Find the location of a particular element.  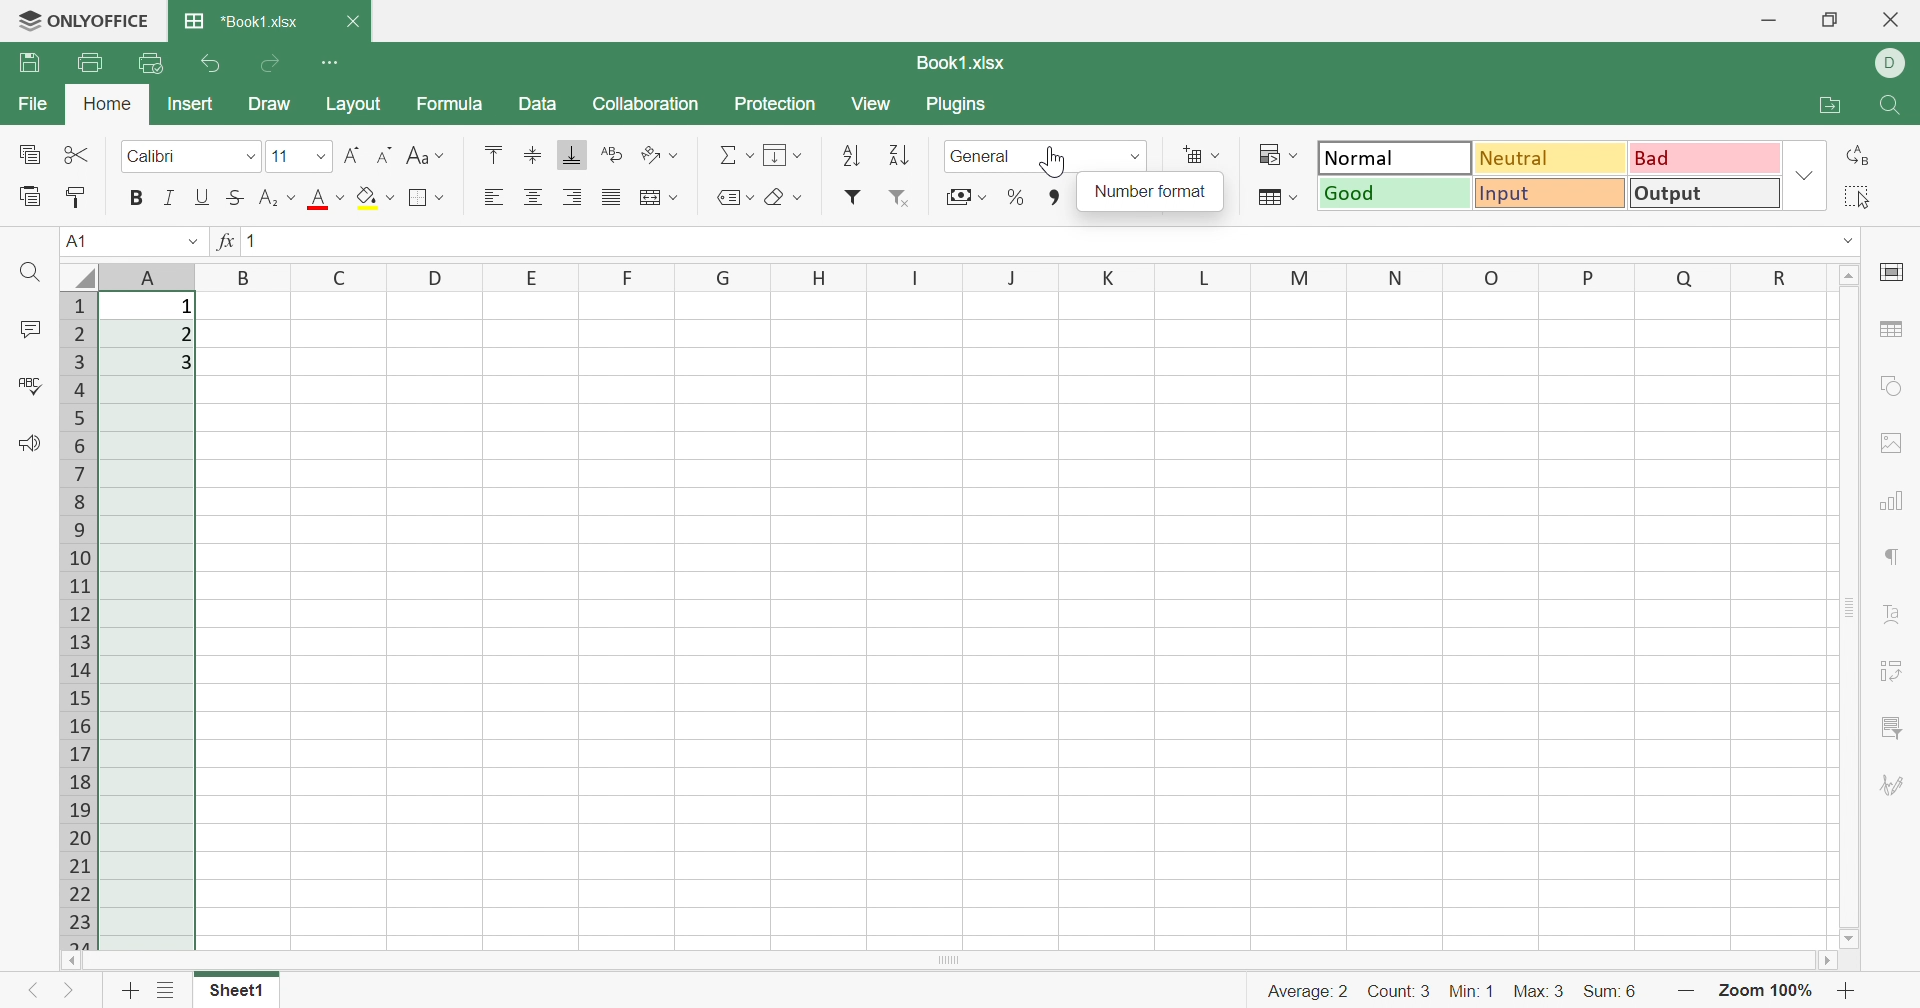

Close is located at coordinates (352, 21).